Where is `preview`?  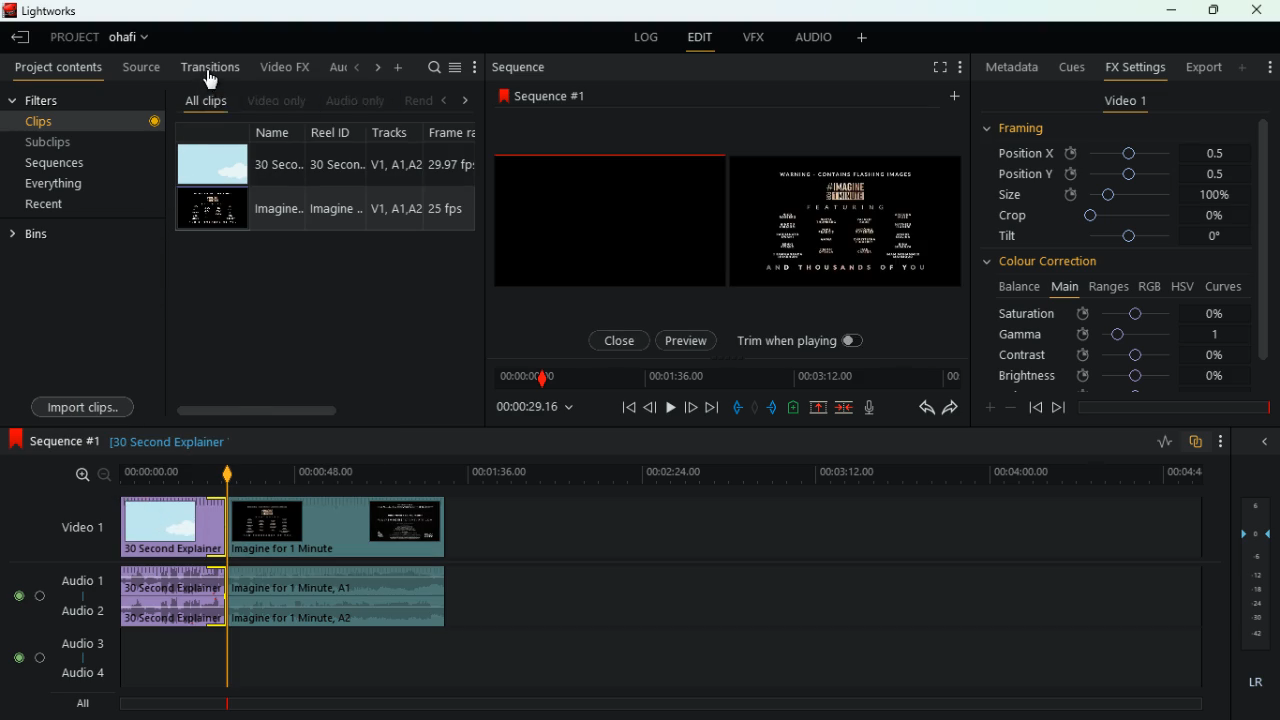
preview is located at coordinates (686, 338).